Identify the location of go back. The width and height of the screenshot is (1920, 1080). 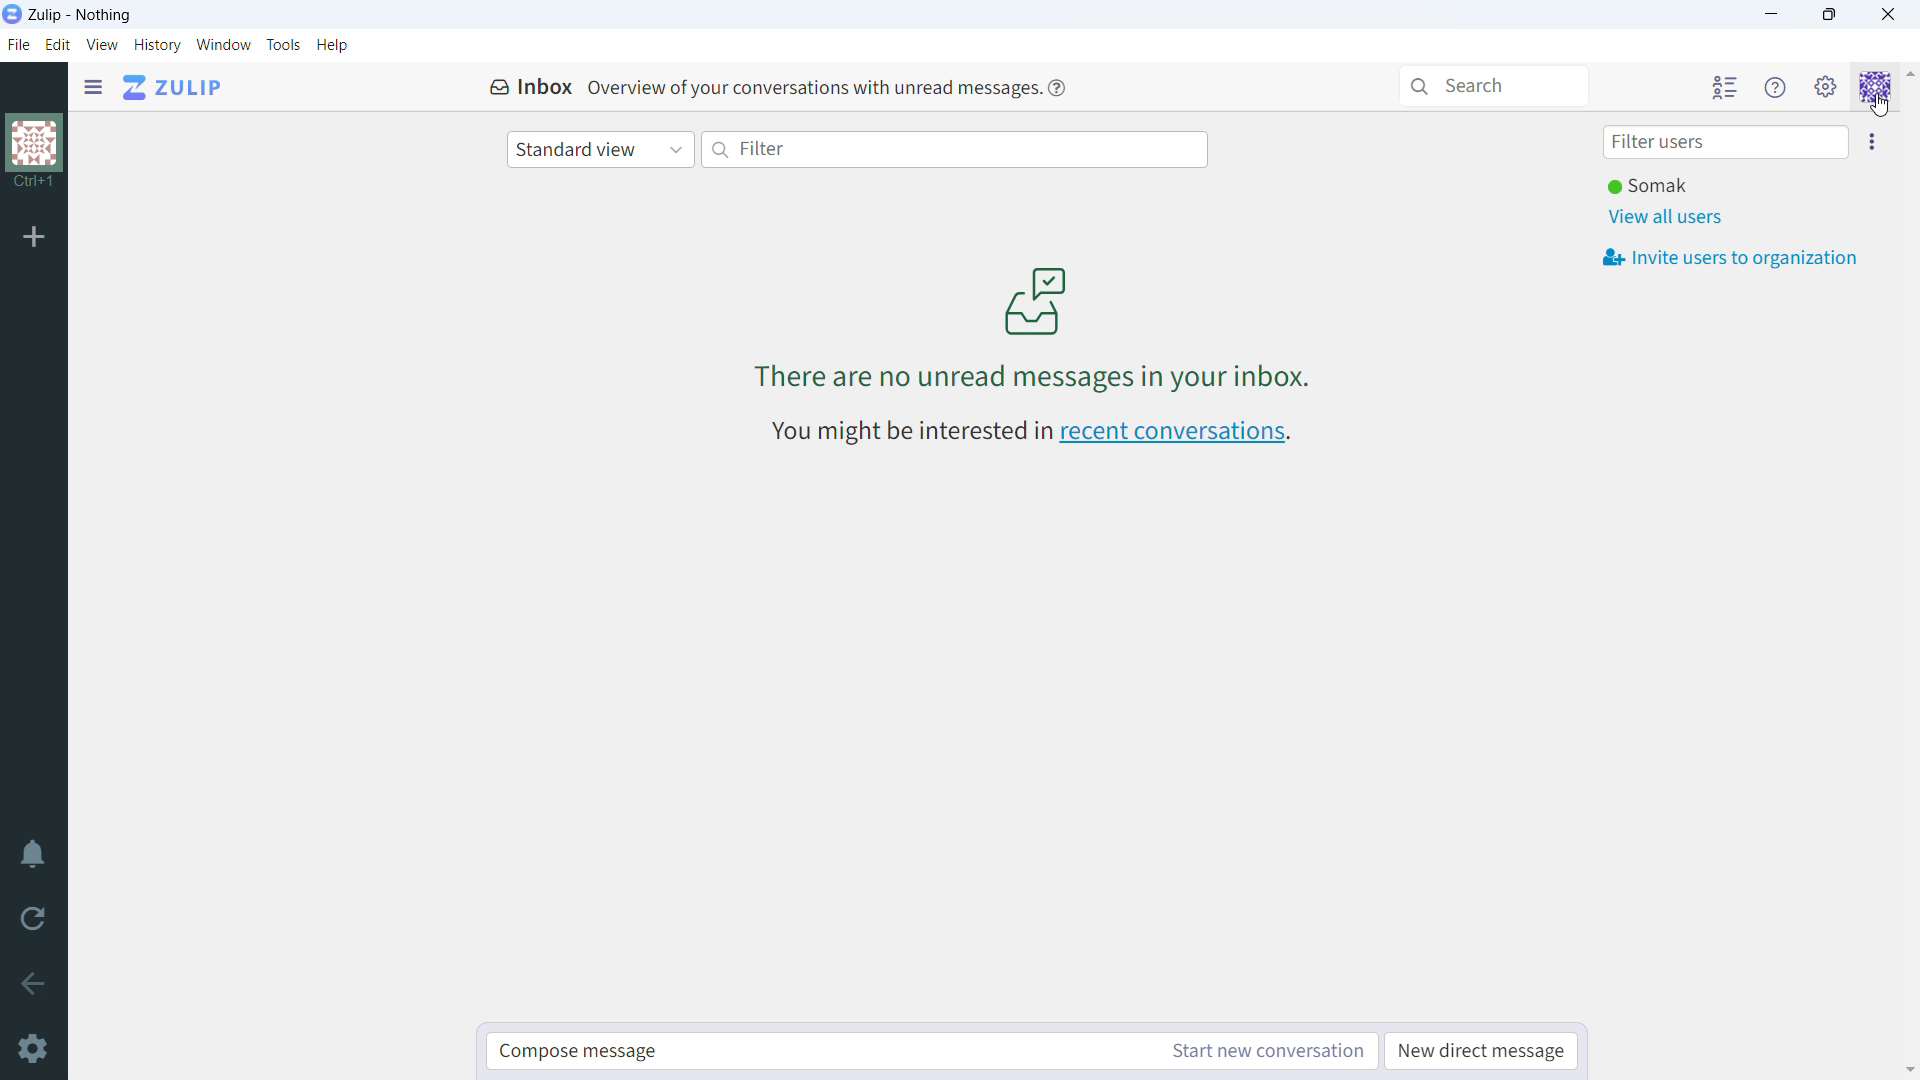
(32, 984).